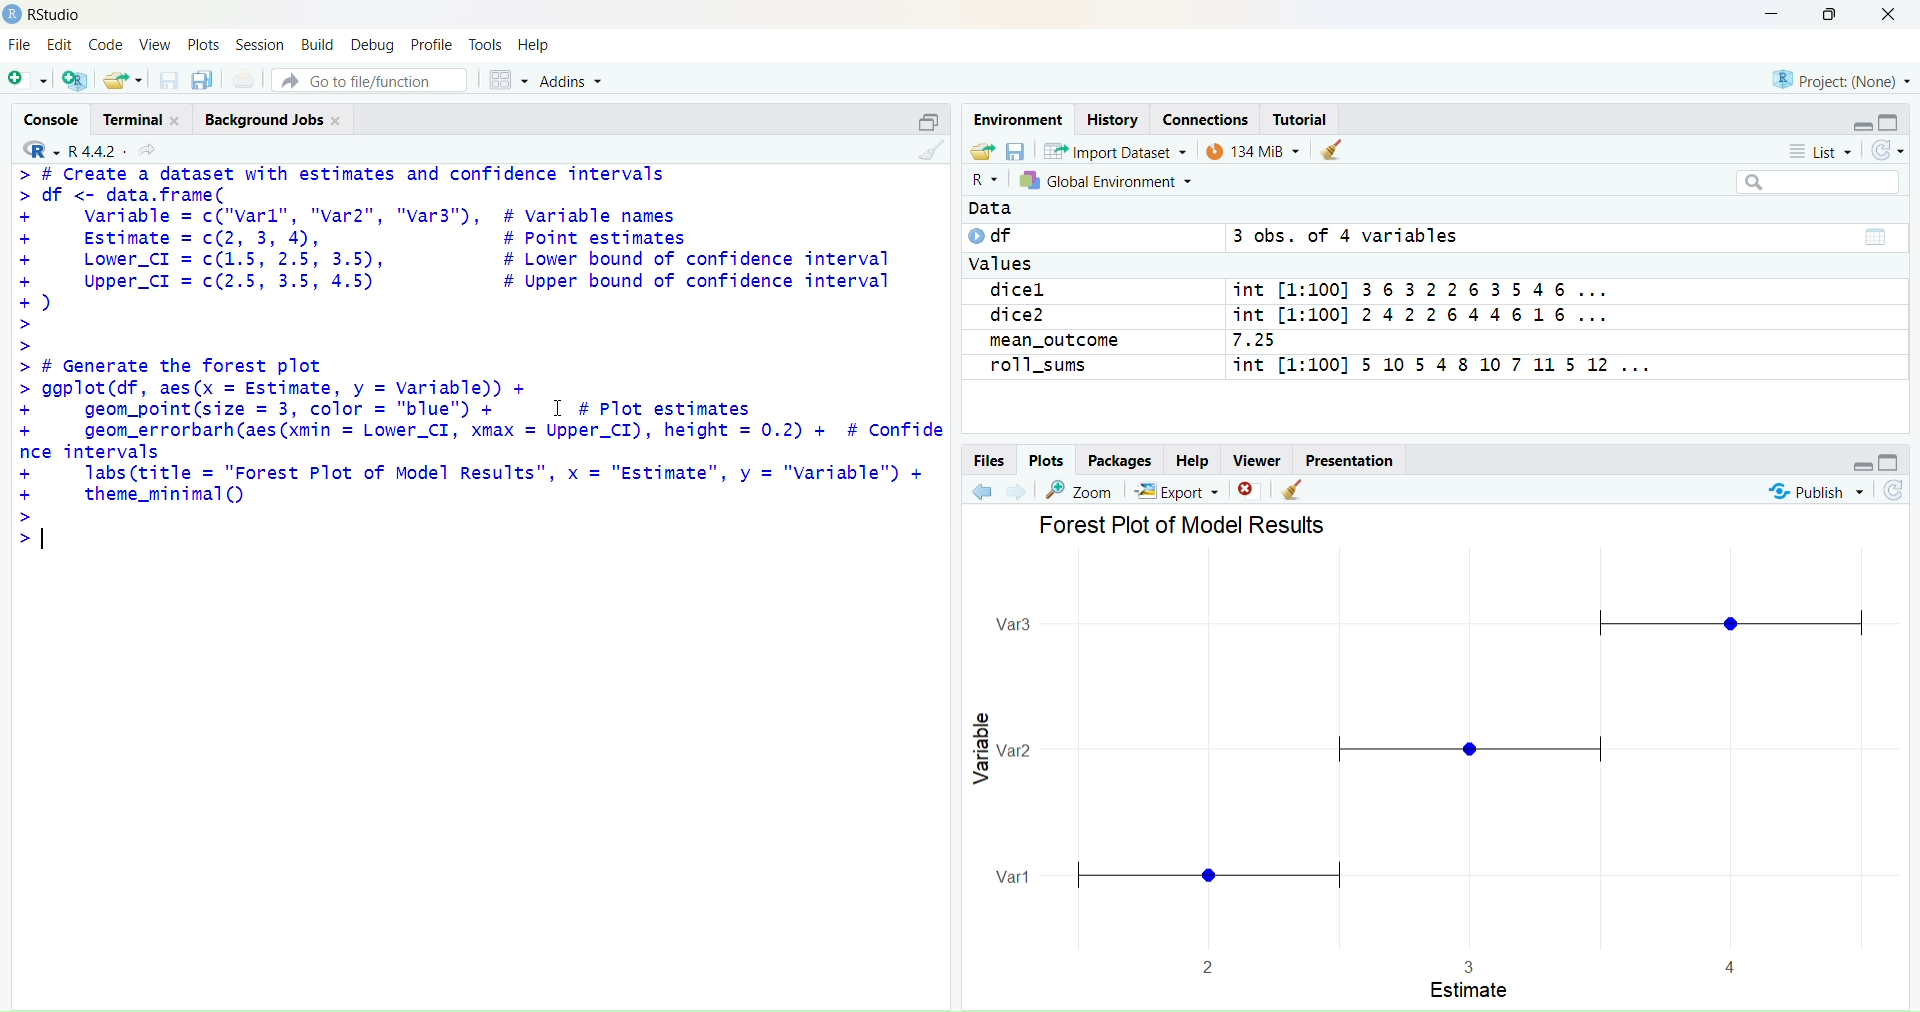  I want to click on Session, so click(258, 44).